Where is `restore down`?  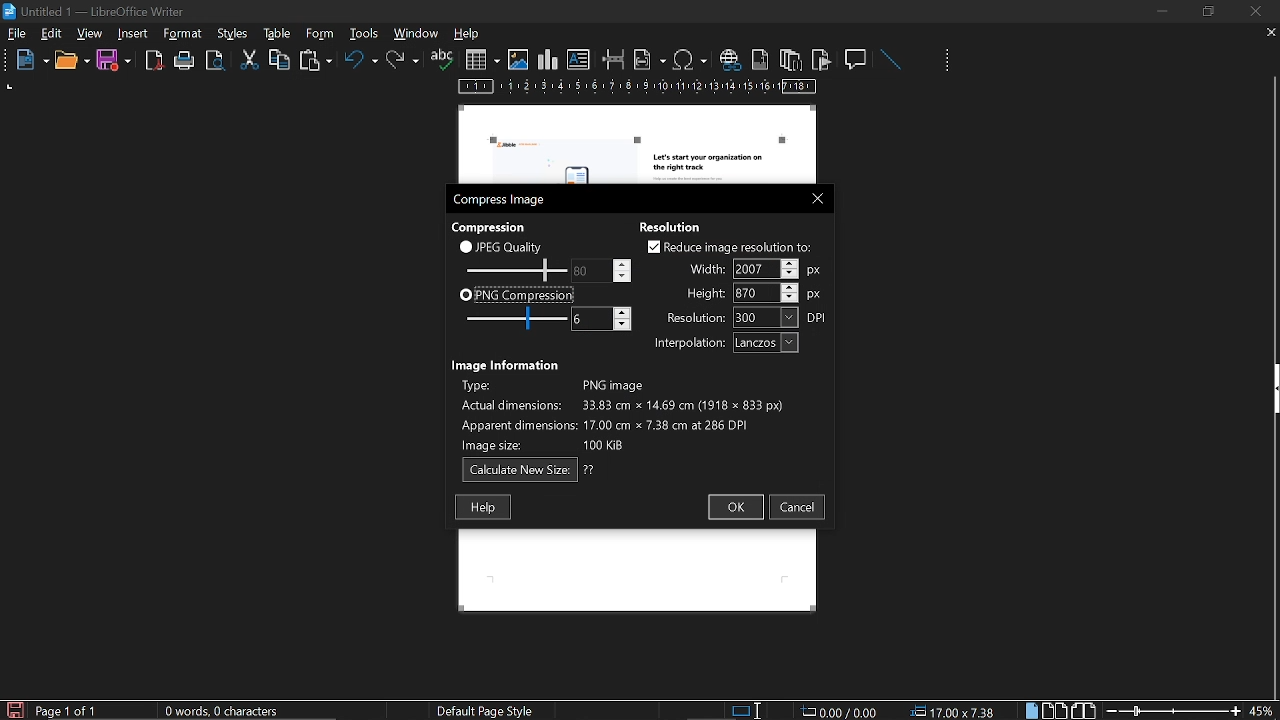 restore down is located at coordinates (1211, 11).